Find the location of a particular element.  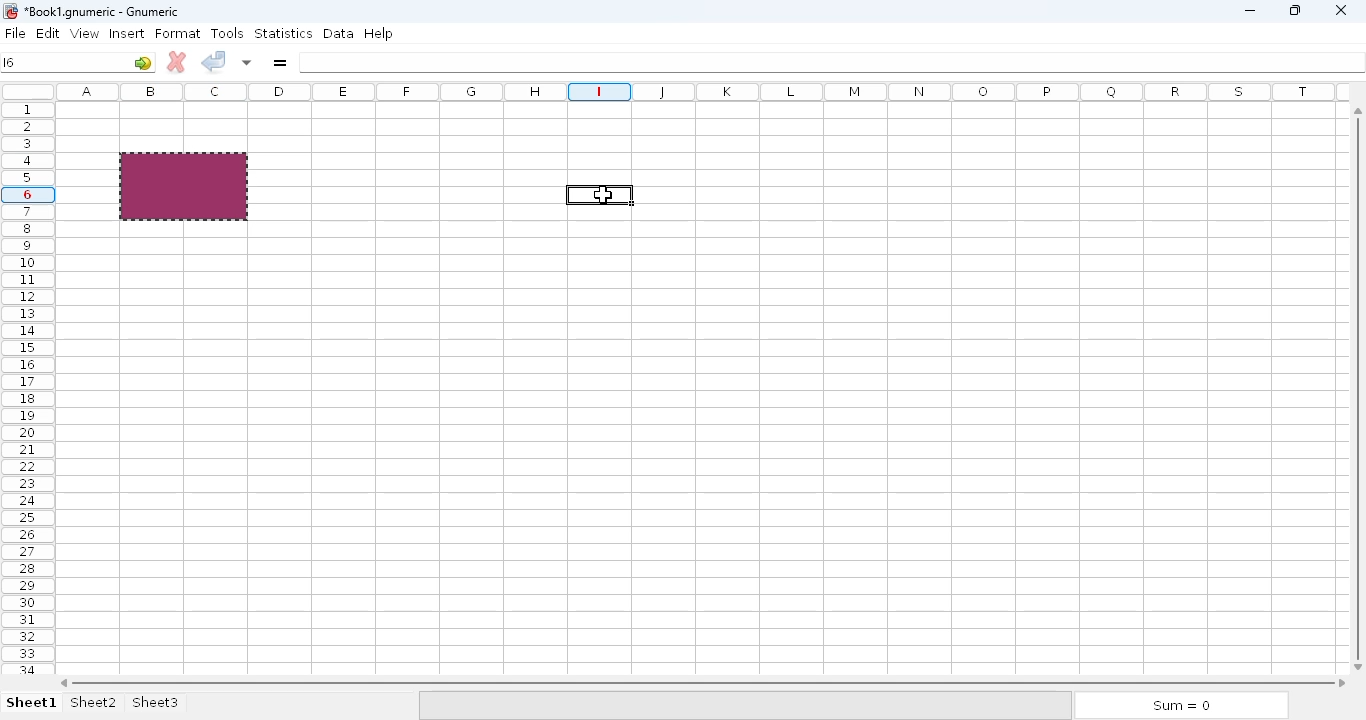

accept change is located at coordinates (215, 61).